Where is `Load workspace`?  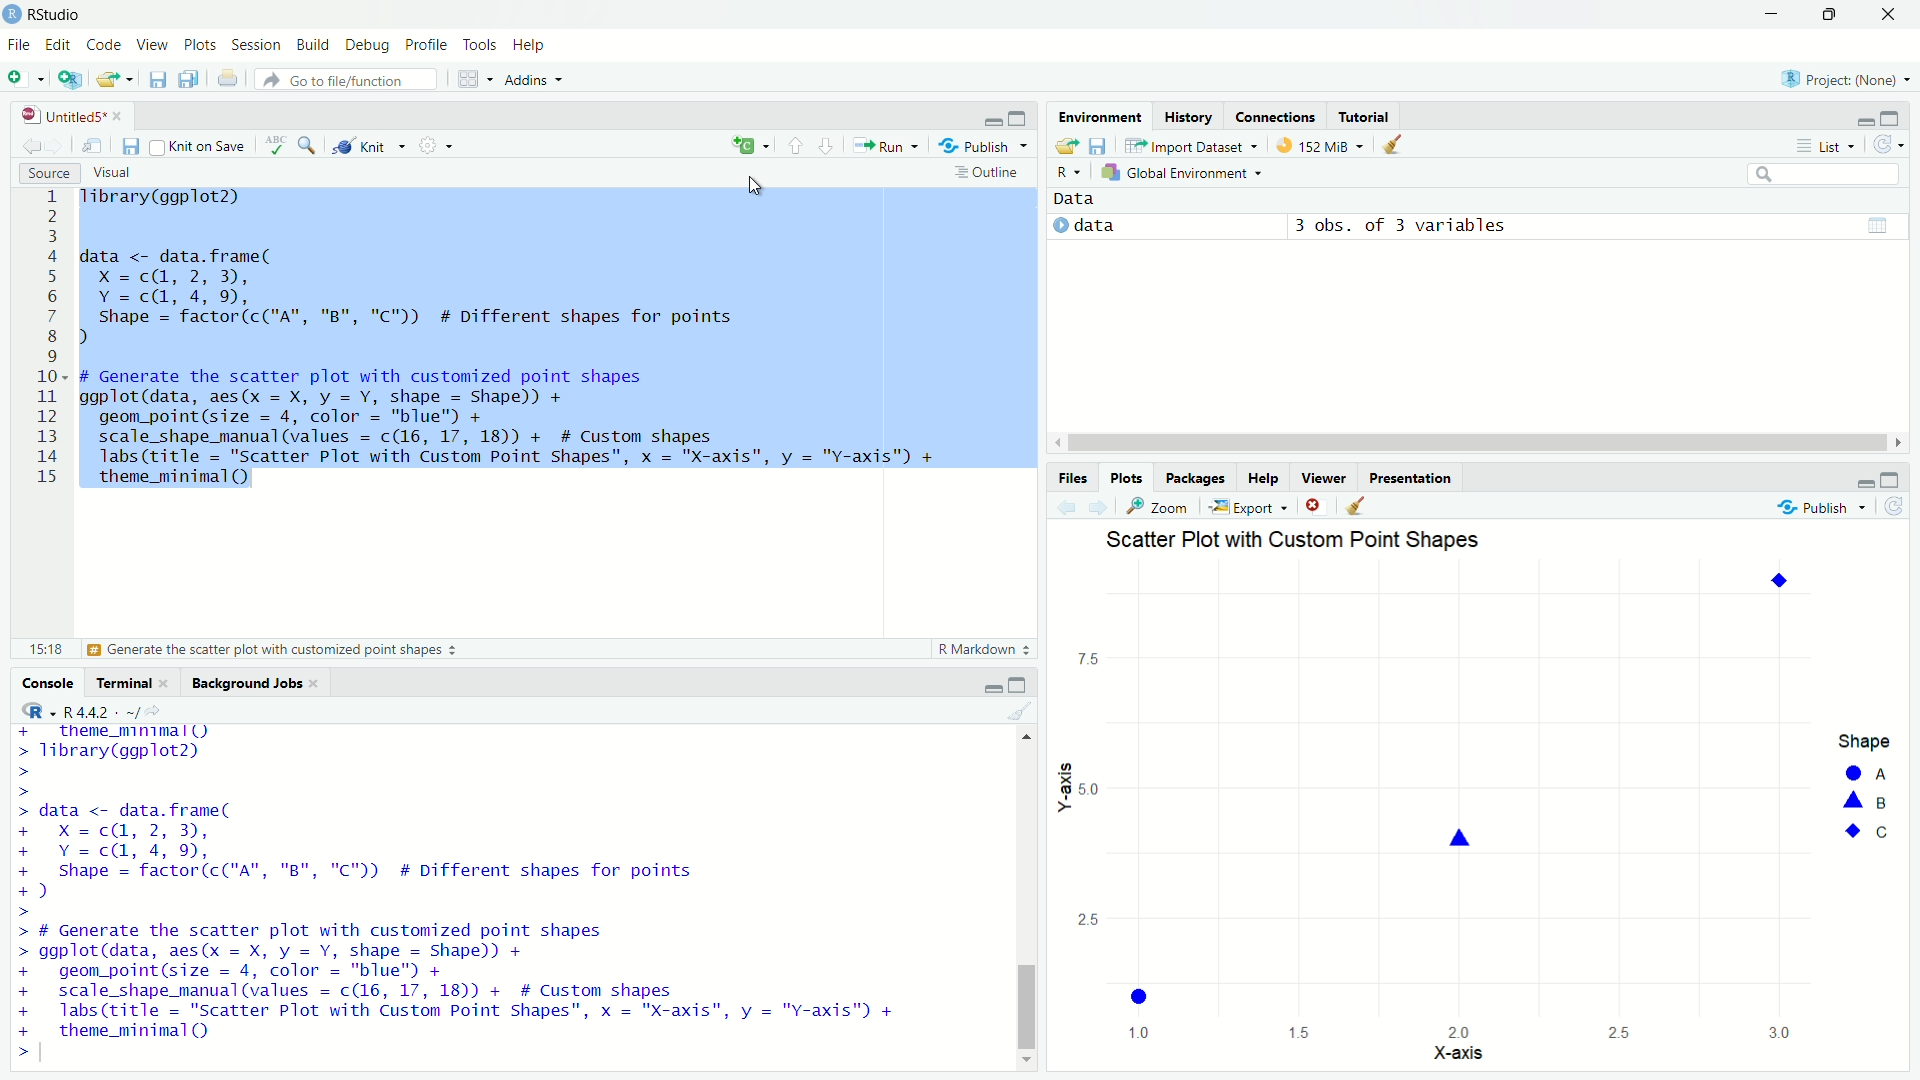
Load workspace is located at coordinates (1067, 146).